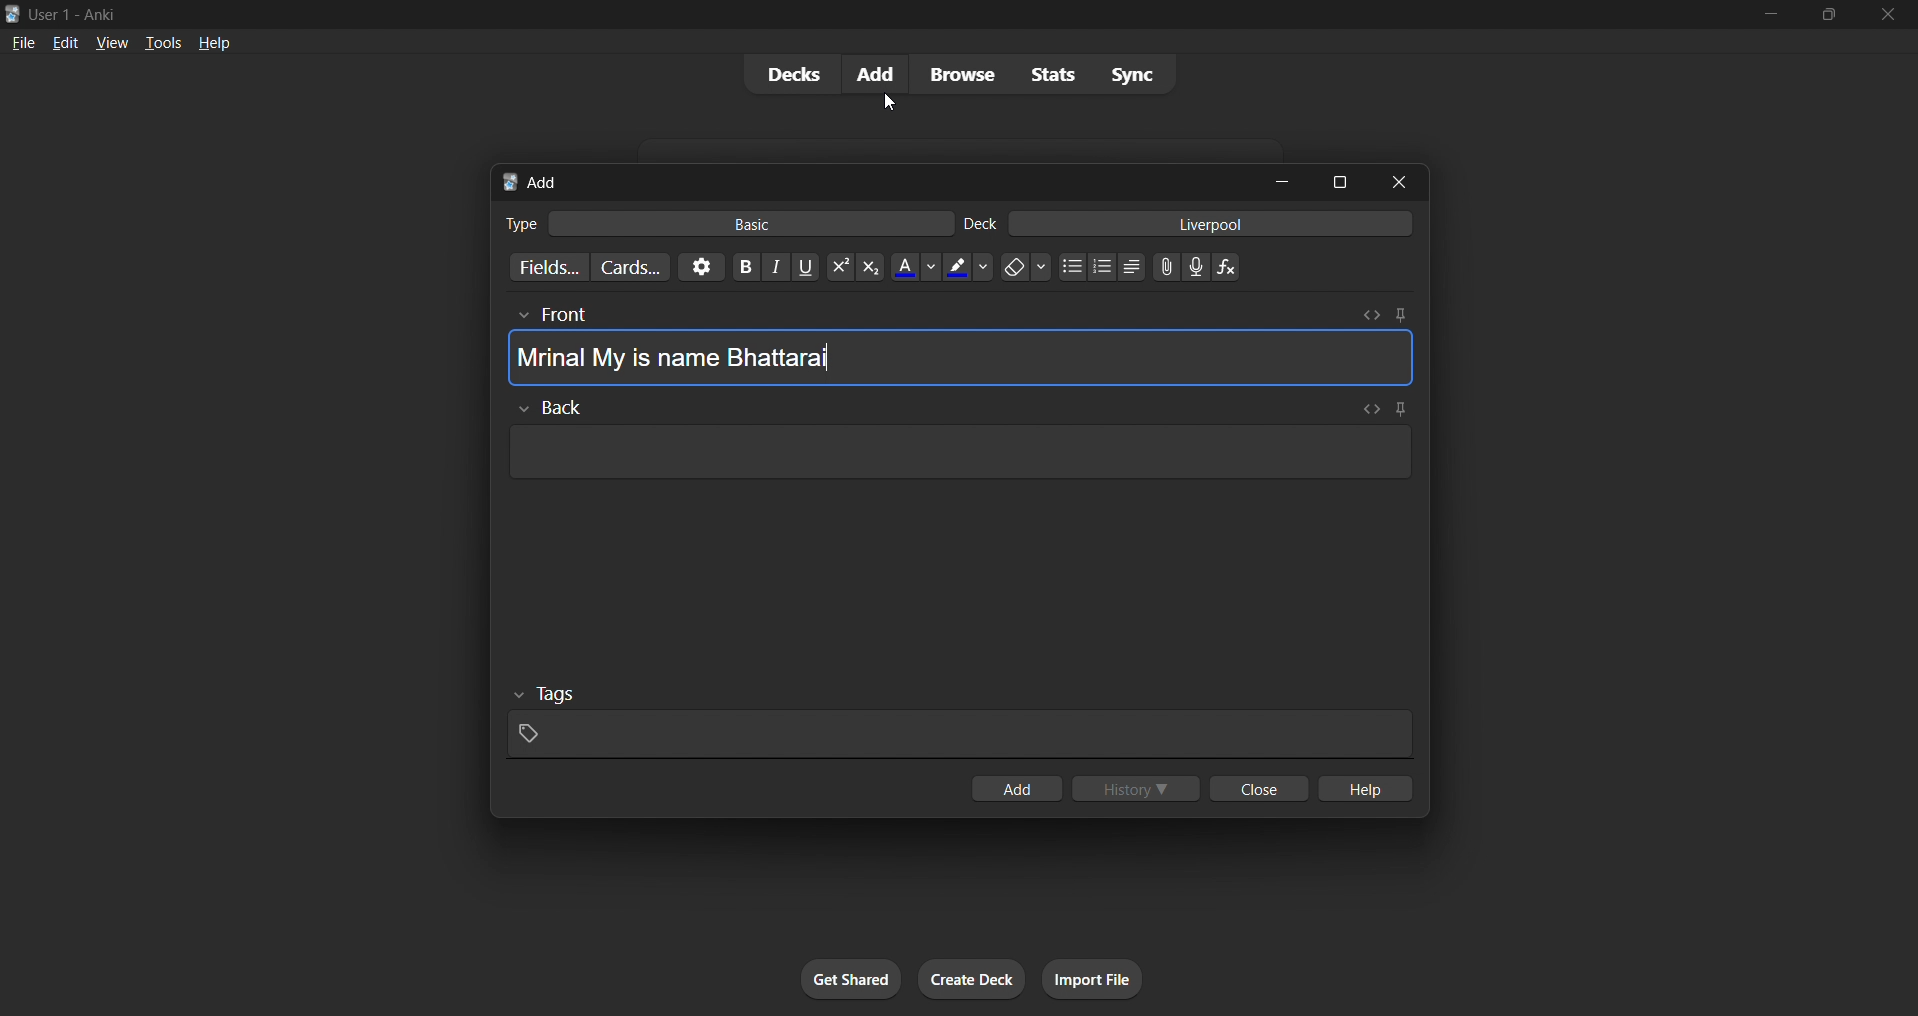 This screenshot has height=1016, width=1918. I want to click on tags input field, so click(963, 721).